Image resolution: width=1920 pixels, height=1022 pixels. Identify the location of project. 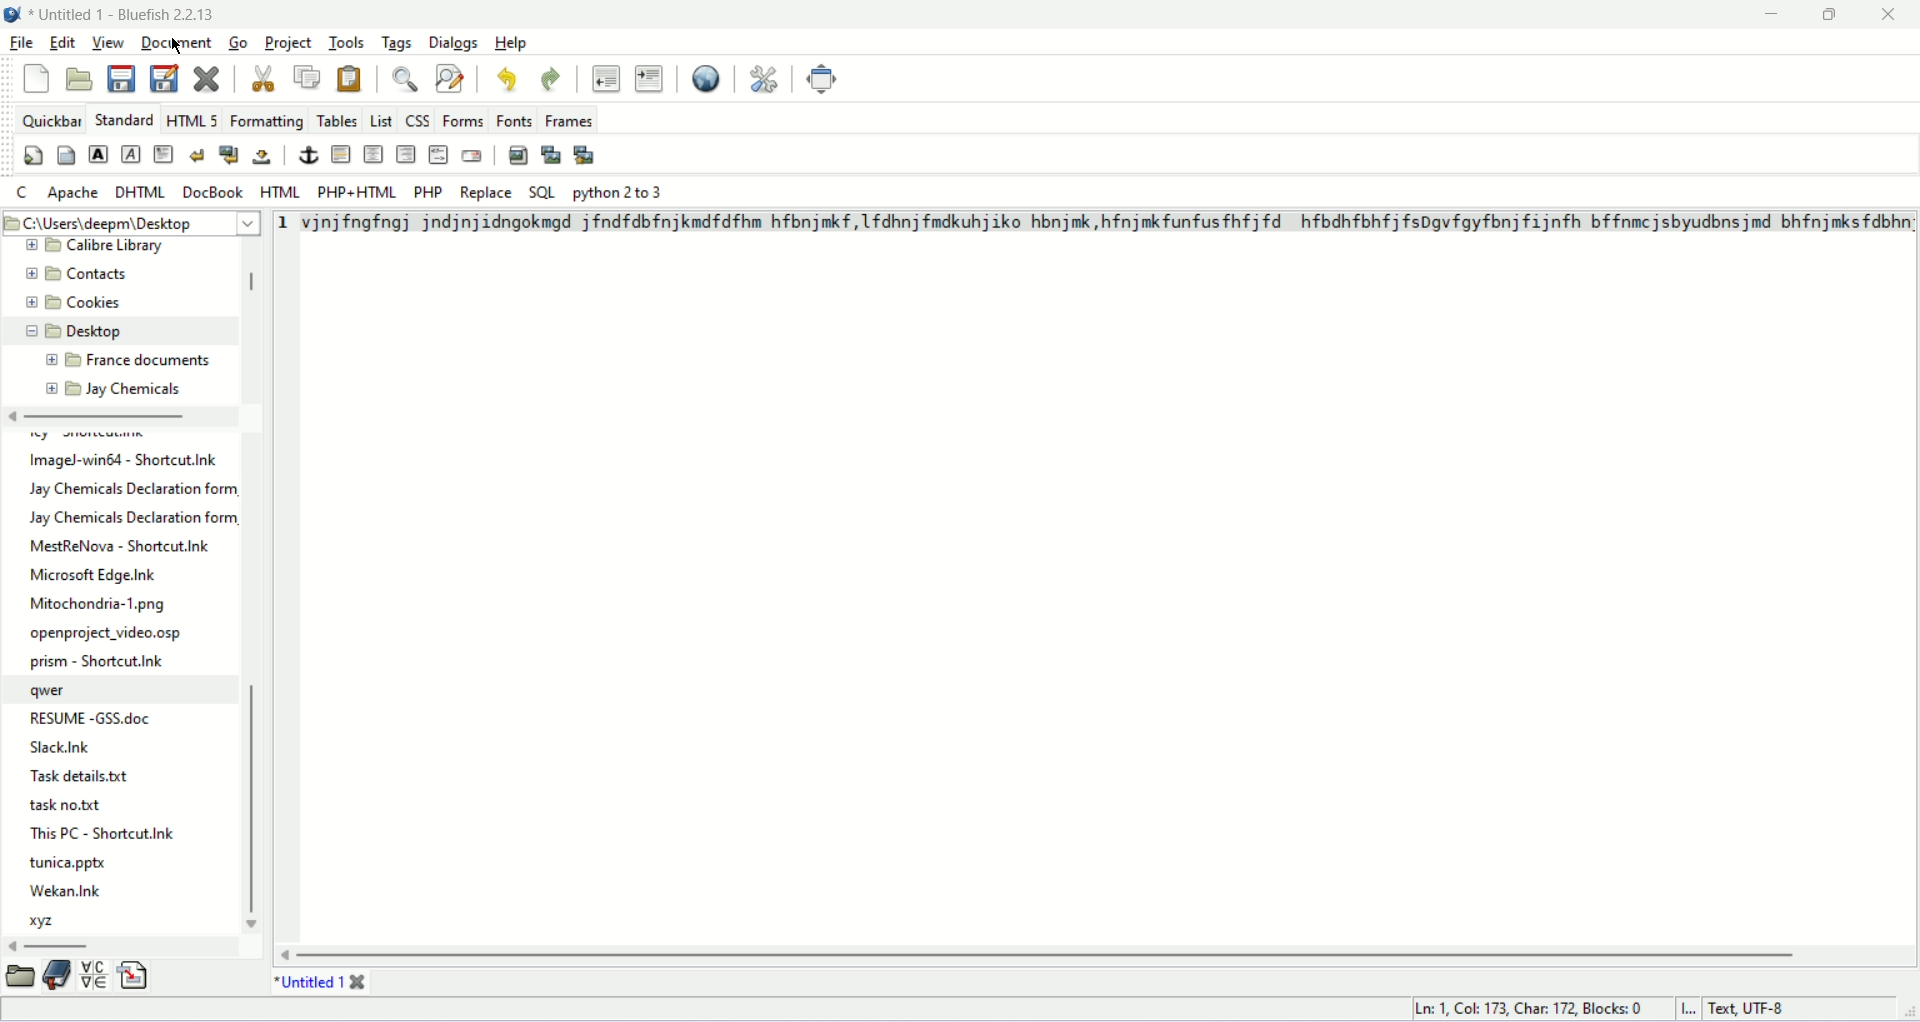
(288, 42).